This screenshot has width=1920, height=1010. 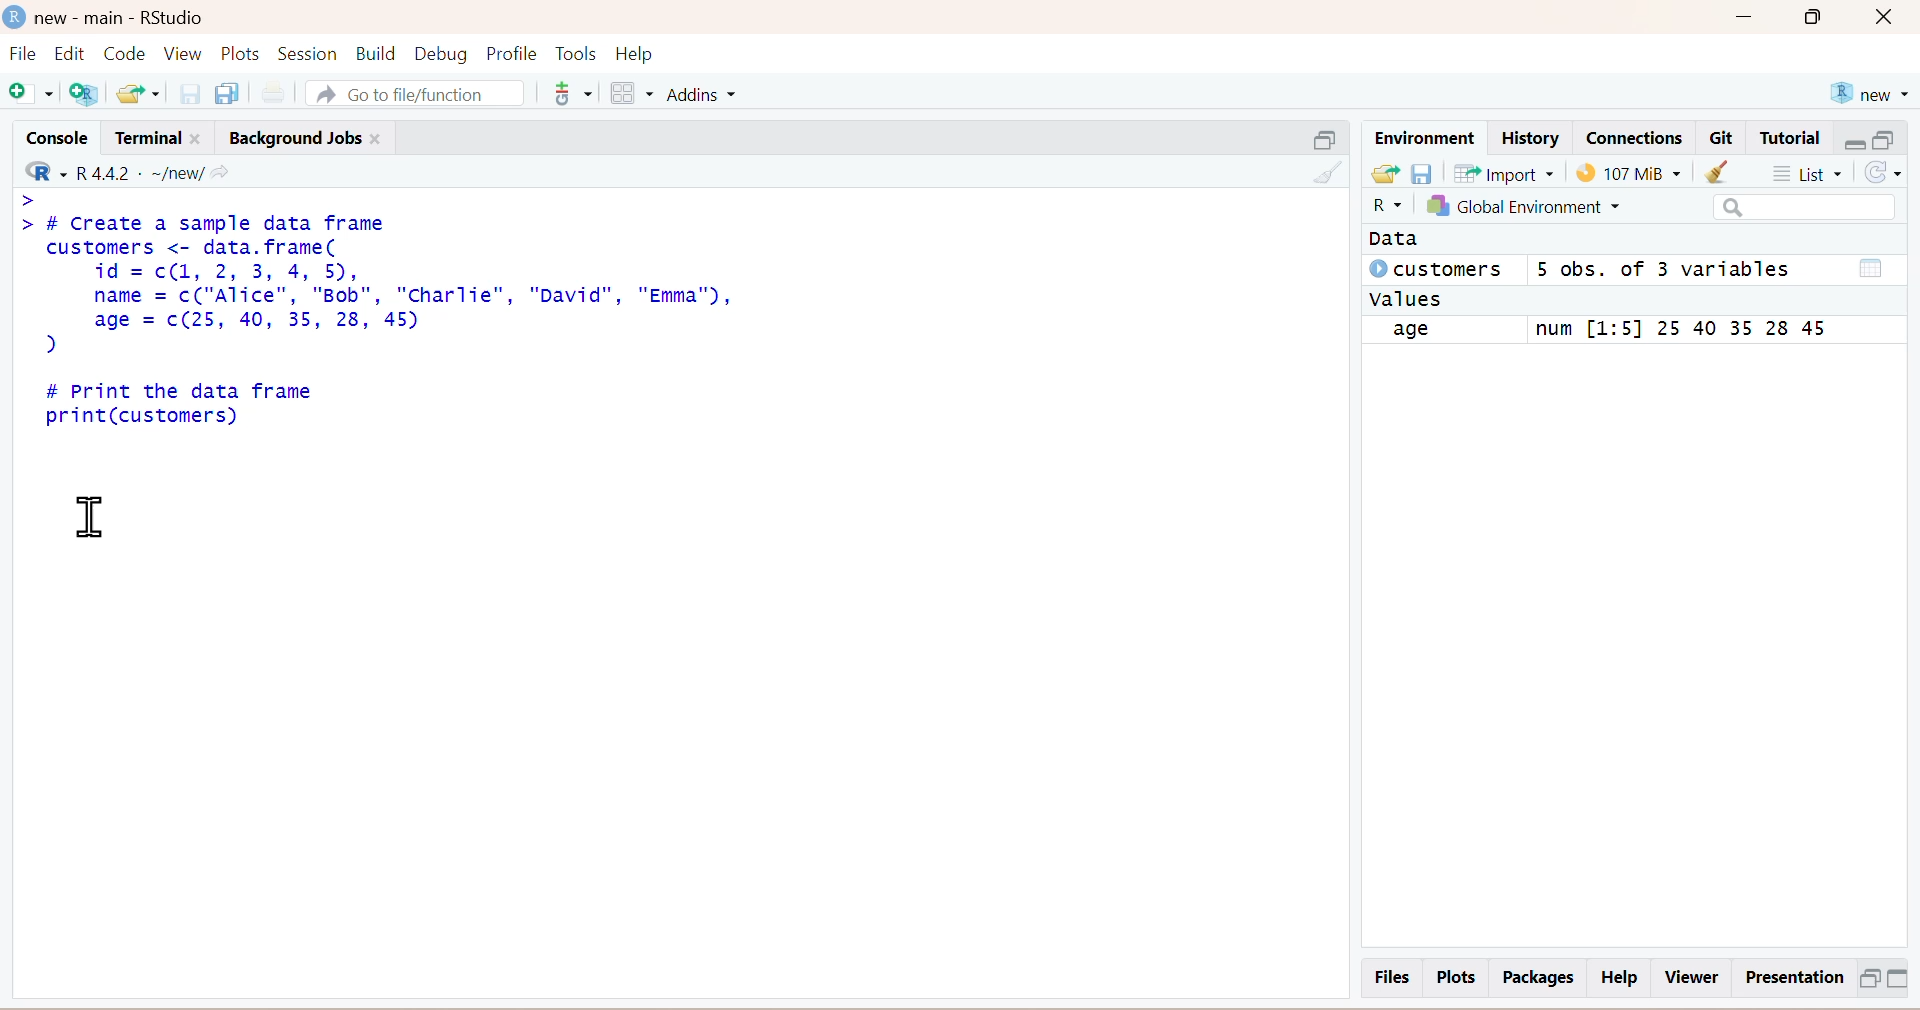 What do you see at coordinates (1723, 139) in the screenshot?
I see `Git` at bounding box center [1723, 139].